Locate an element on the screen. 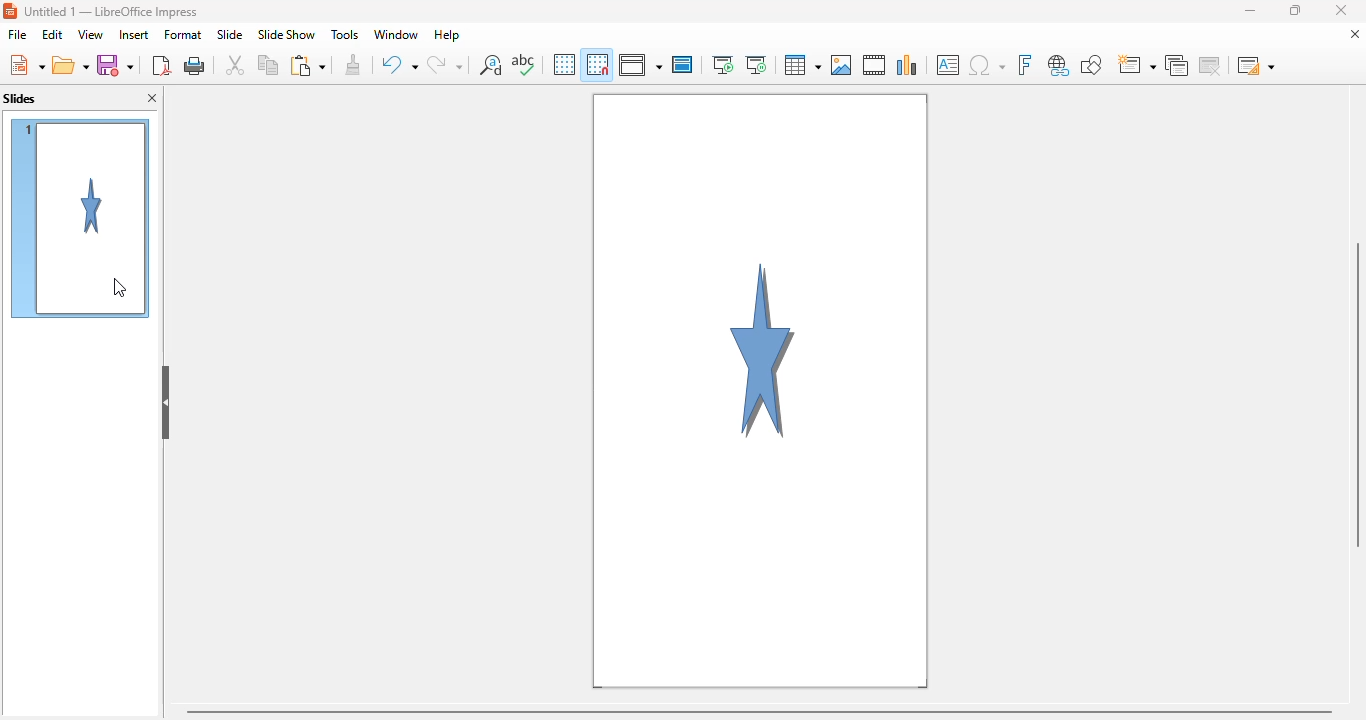 Image resolution: width=1366 pixels, height=720 pixels. export directly as PDF is located at coordinates (161, 64).